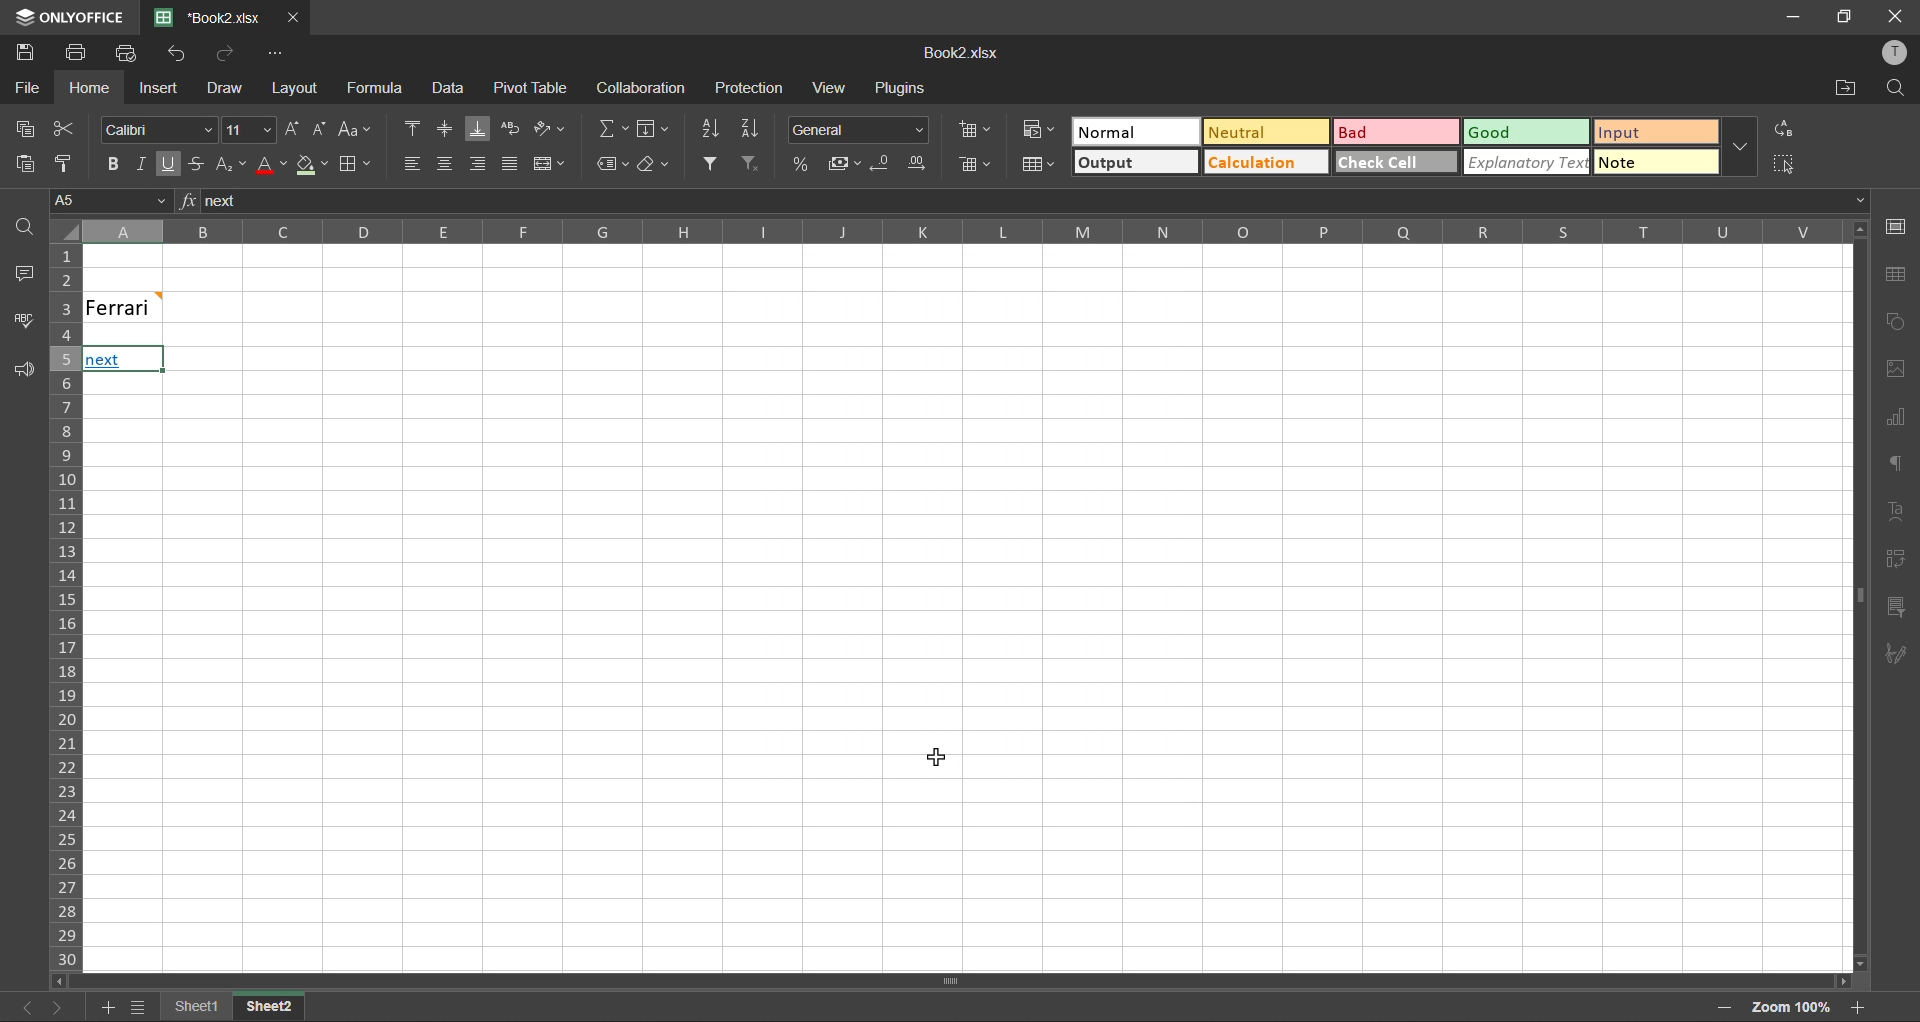  I want to click on profile, so click(1892, 52).